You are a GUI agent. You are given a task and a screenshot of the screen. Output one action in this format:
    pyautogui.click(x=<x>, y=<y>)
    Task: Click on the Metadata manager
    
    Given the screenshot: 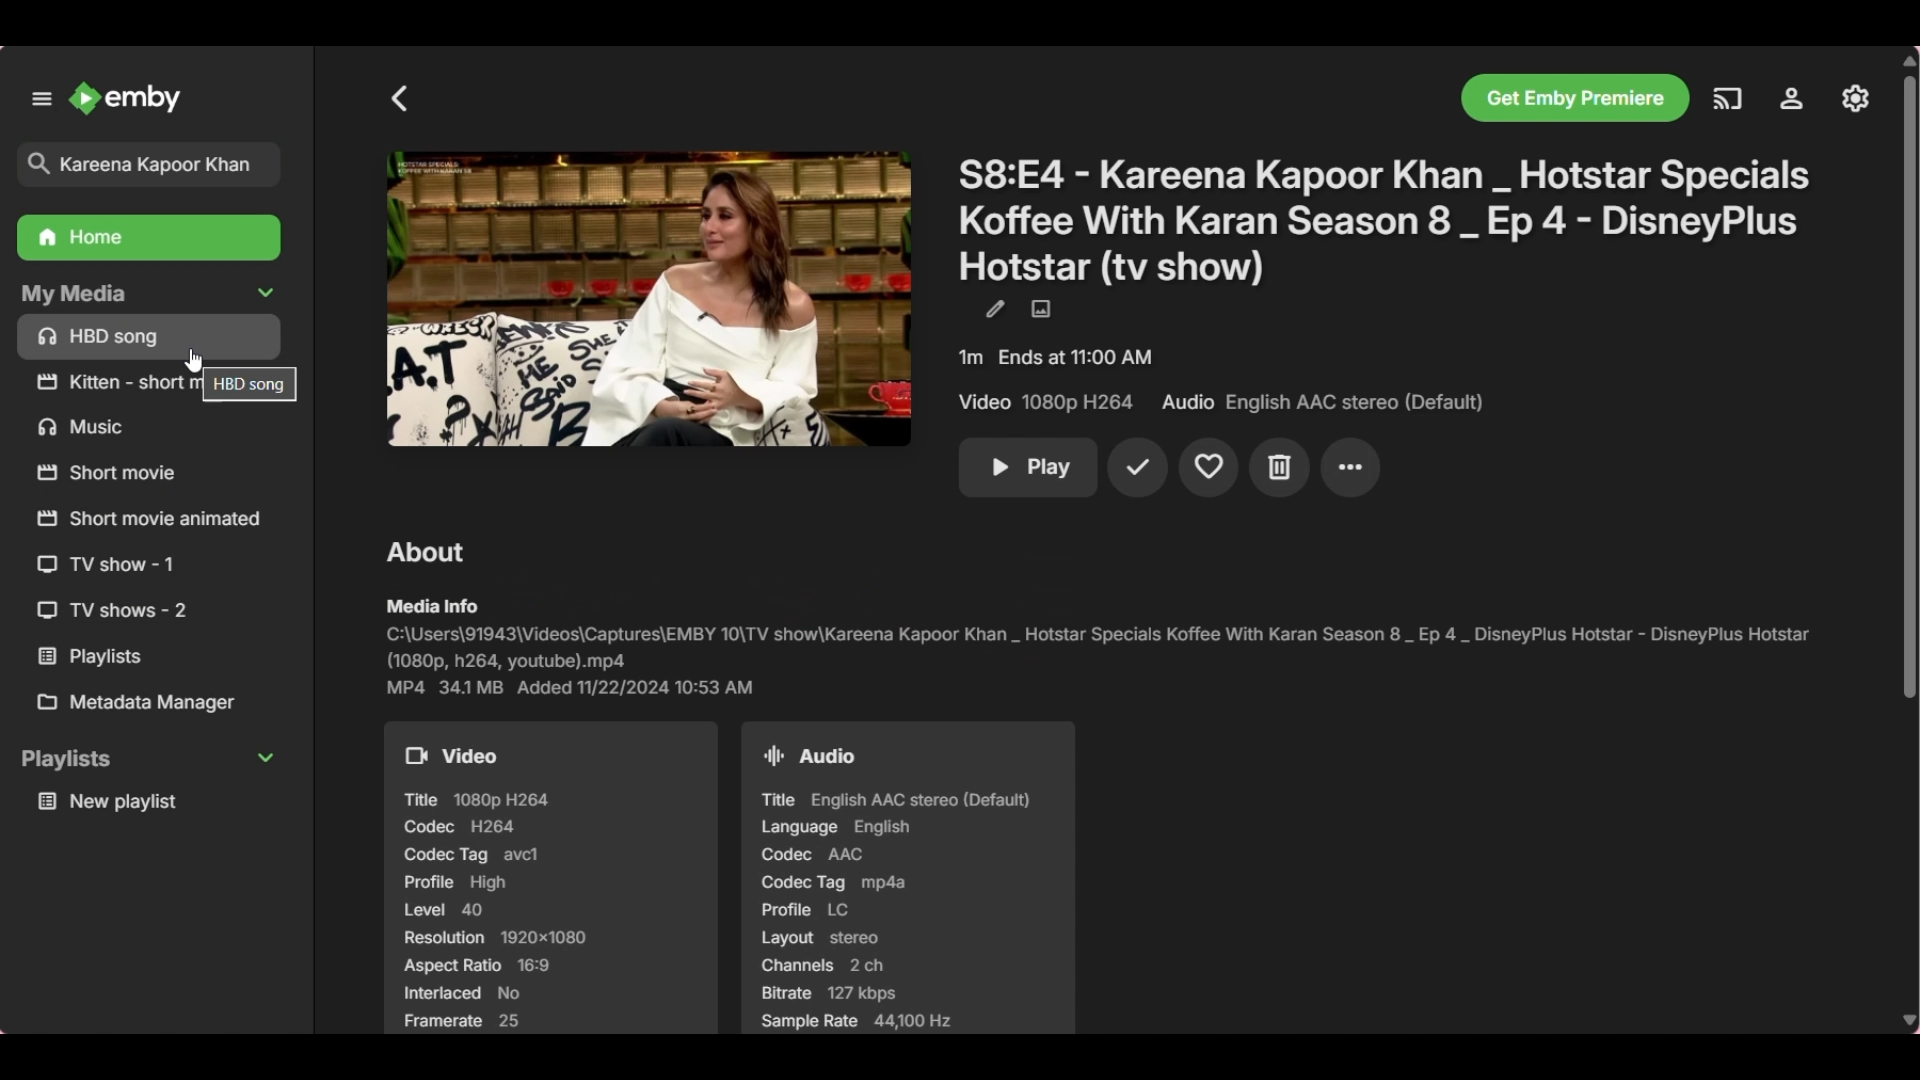 What is the action you would take?
    pyautogui.click(x=151, y=703)
    